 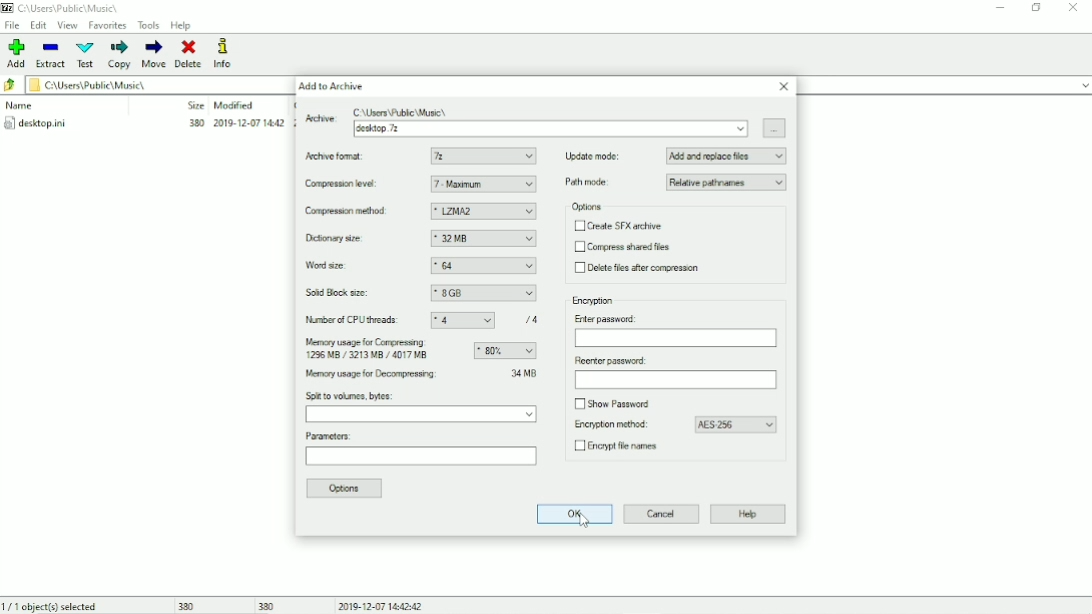 What do you see at coordinates (70, 8) in the screenshot?
I see `File location` at bounding box center [70, 8].